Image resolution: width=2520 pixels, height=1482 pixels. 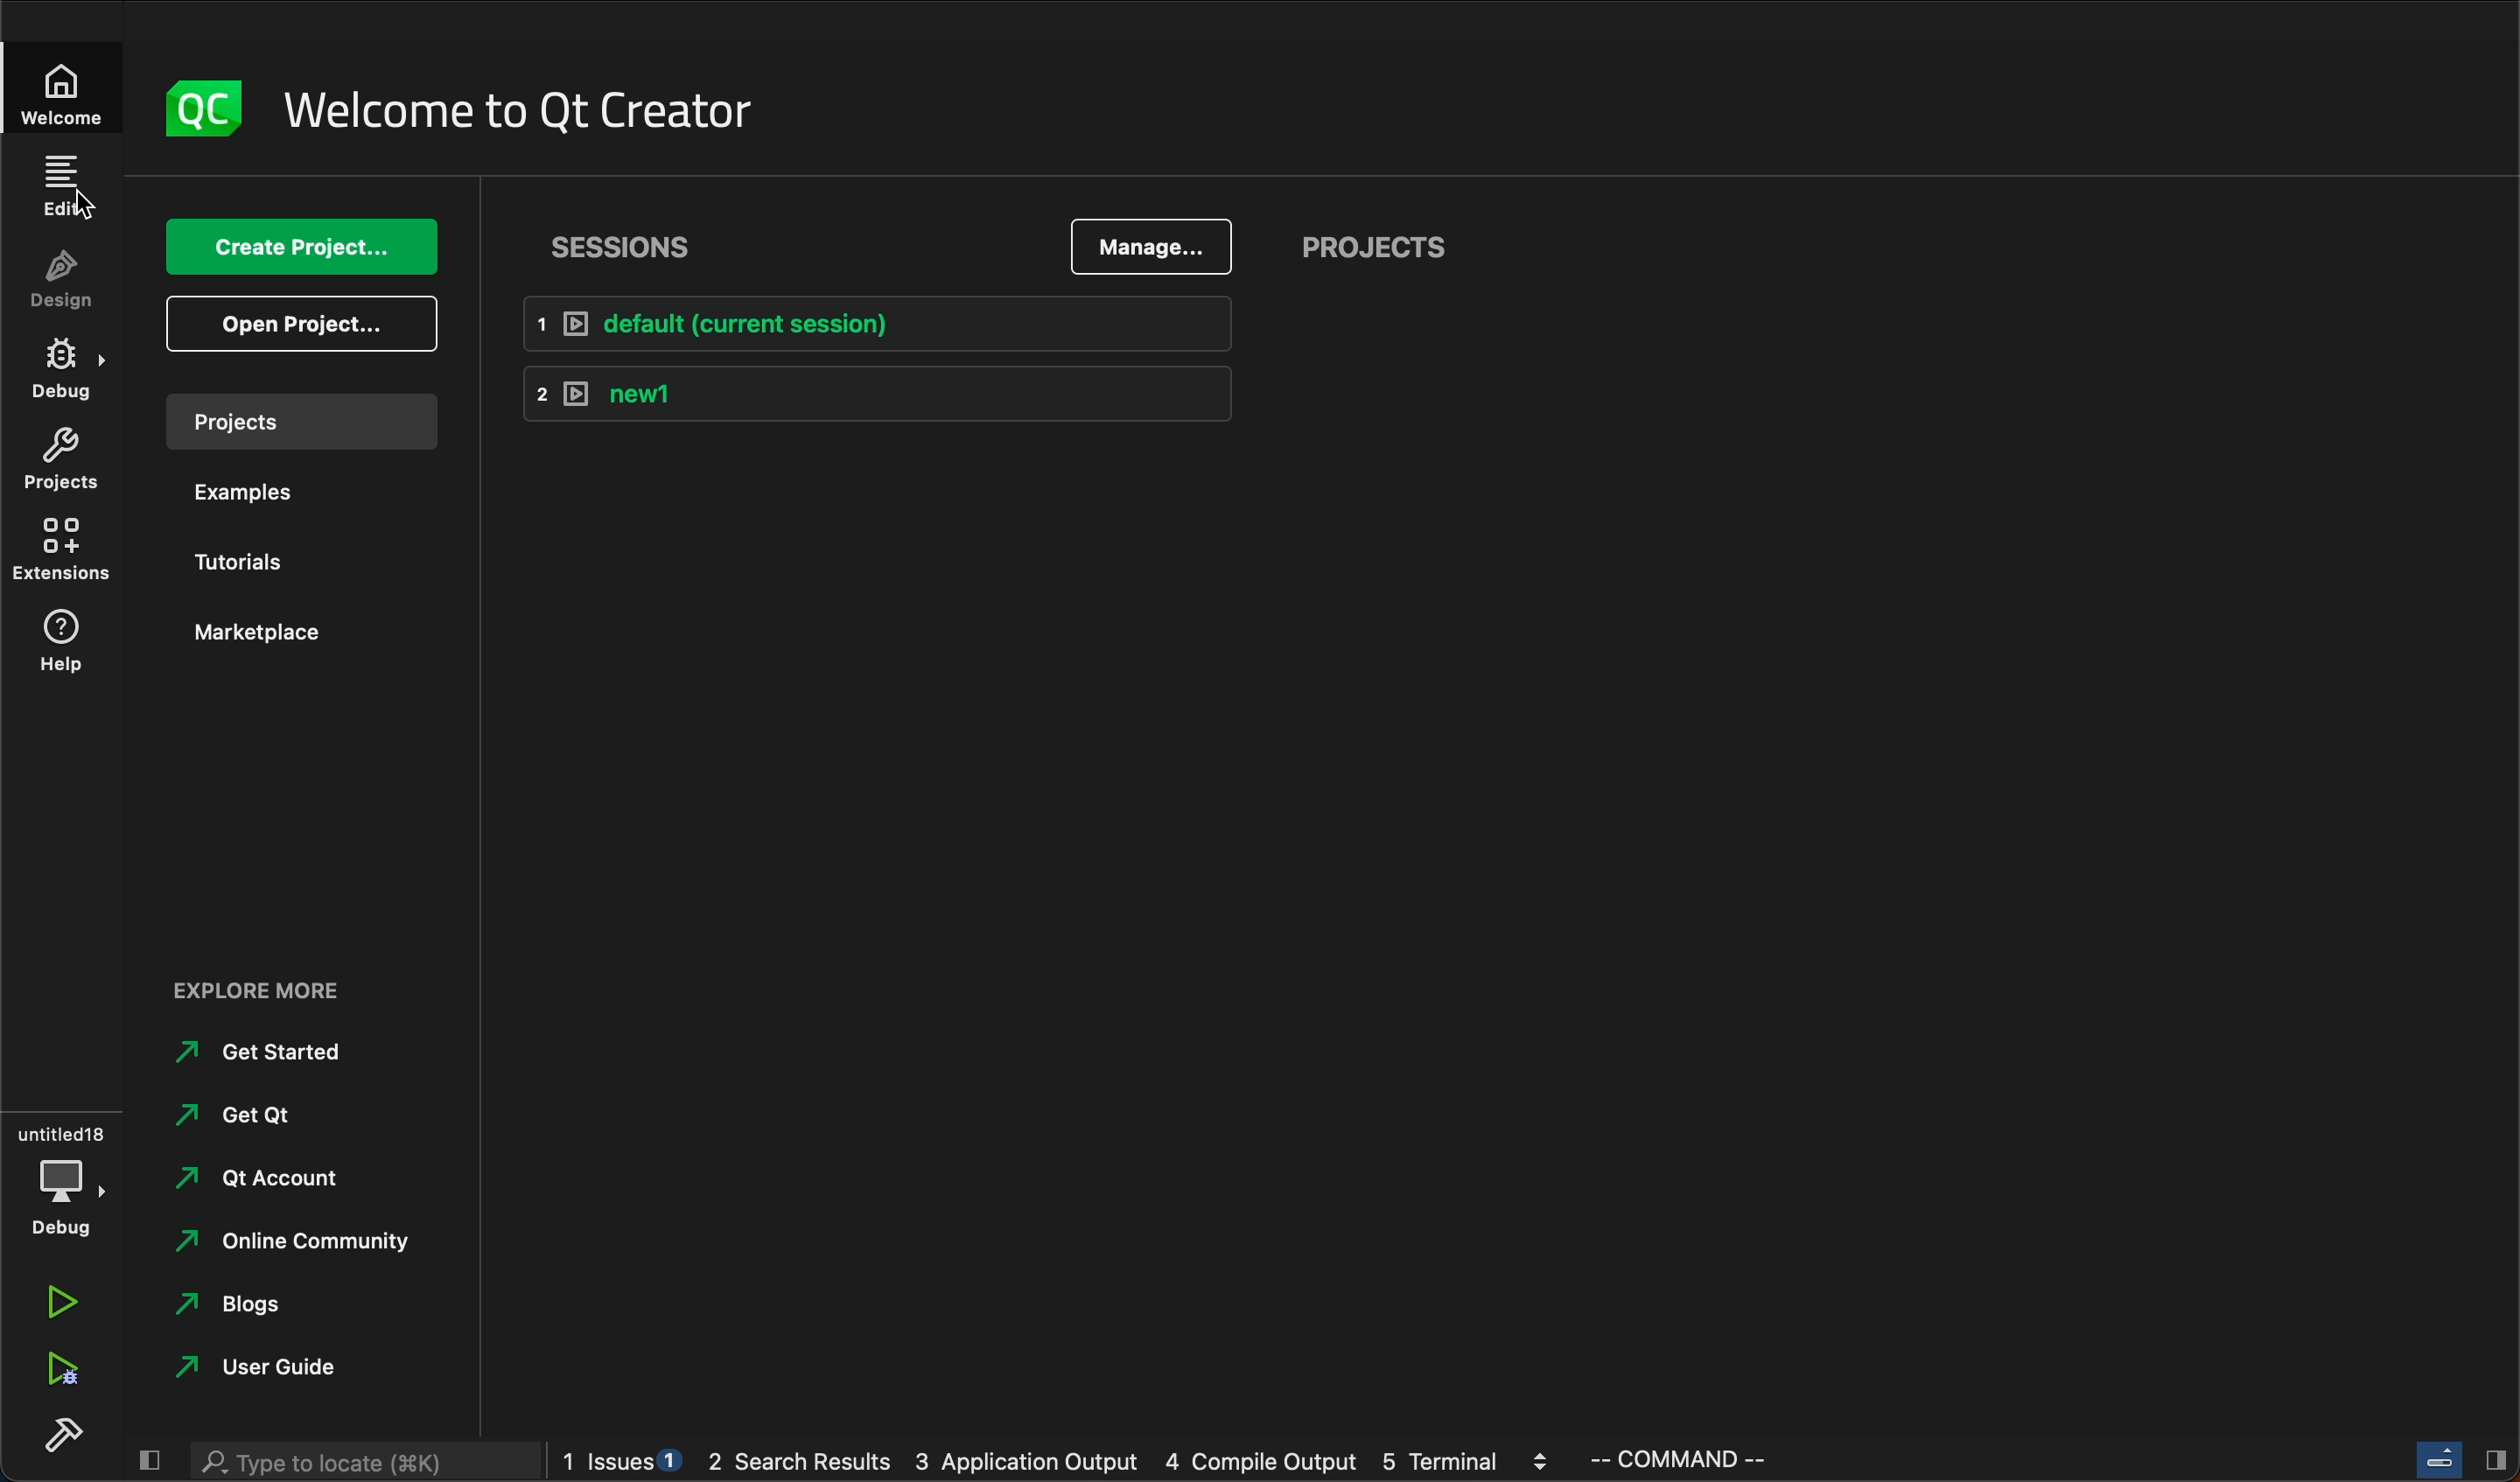 What do you see at coordinates (294, 1369) in the screenshot?
I see `guide` at bounding box center [294, 1369].